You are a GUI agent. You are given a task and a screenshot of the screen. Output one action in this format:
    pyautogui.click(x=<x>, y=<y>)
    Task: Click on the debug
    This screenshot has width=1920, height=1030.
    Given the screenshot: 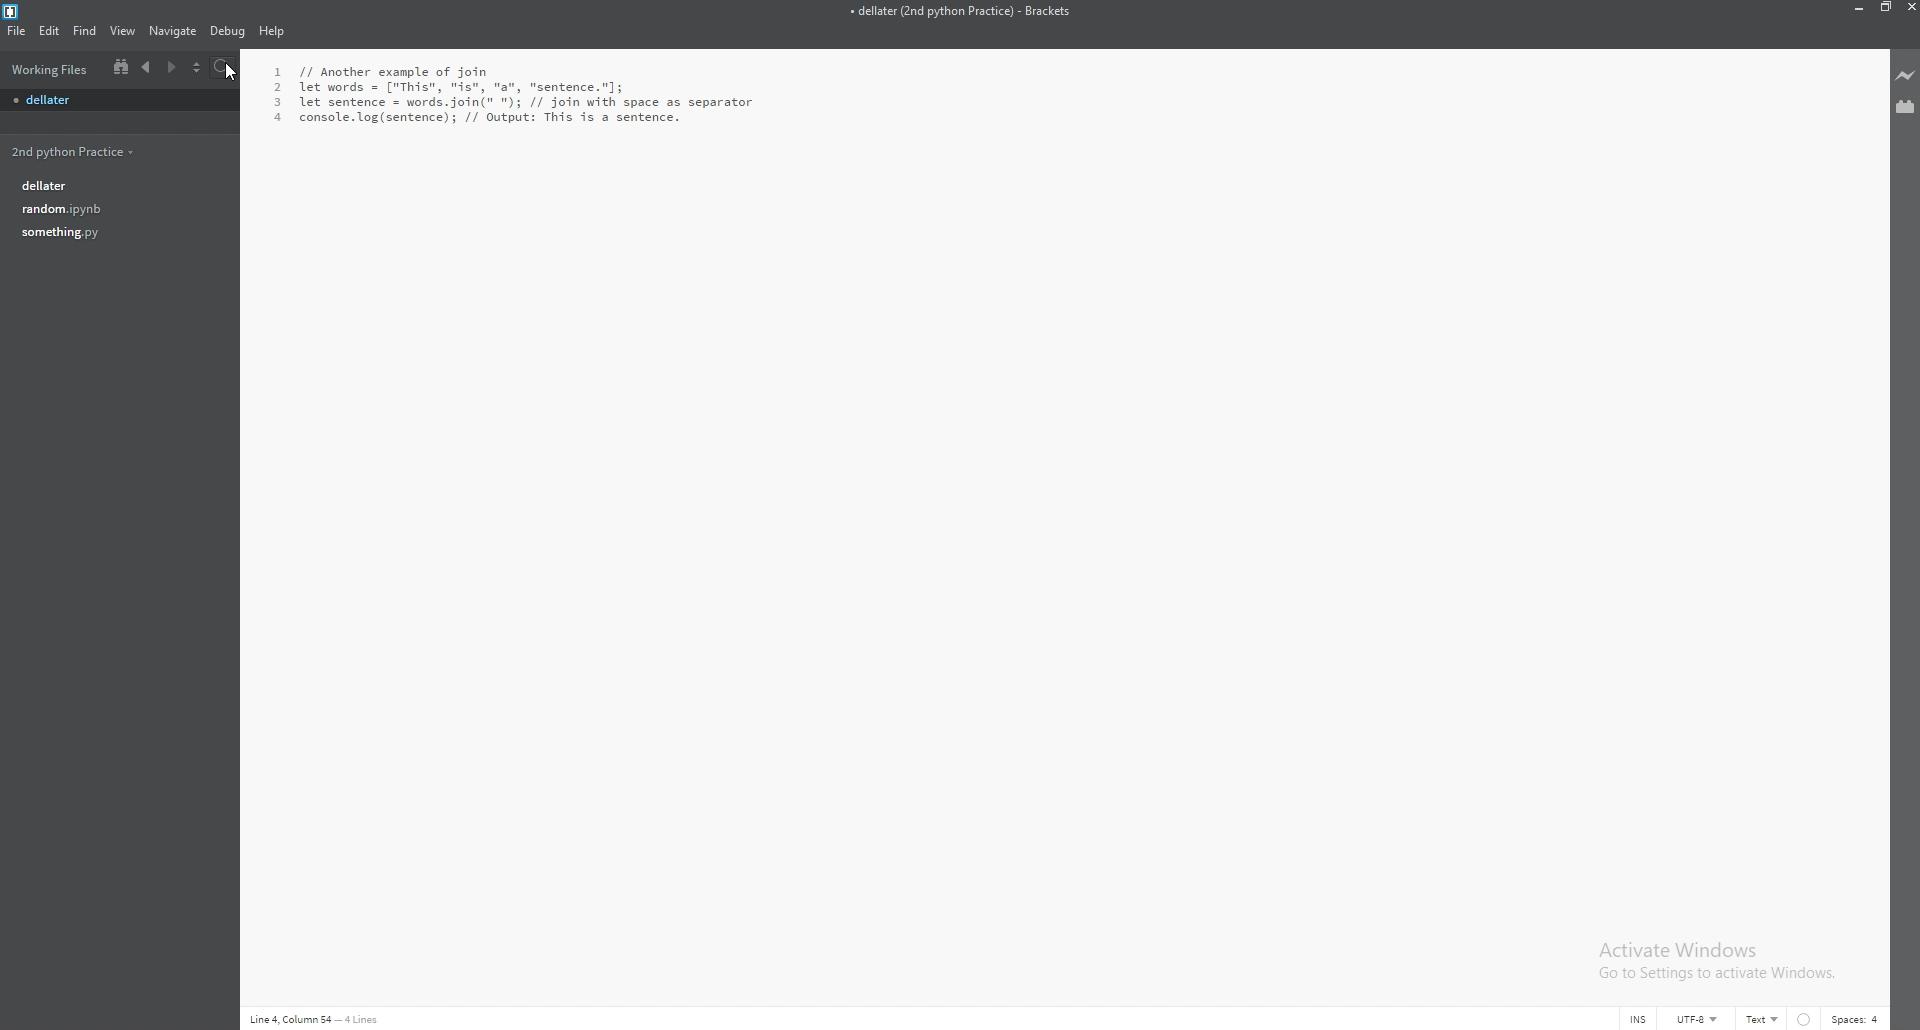 What is the action you would take?
    pyautogui.click(x=229, y=33)
    